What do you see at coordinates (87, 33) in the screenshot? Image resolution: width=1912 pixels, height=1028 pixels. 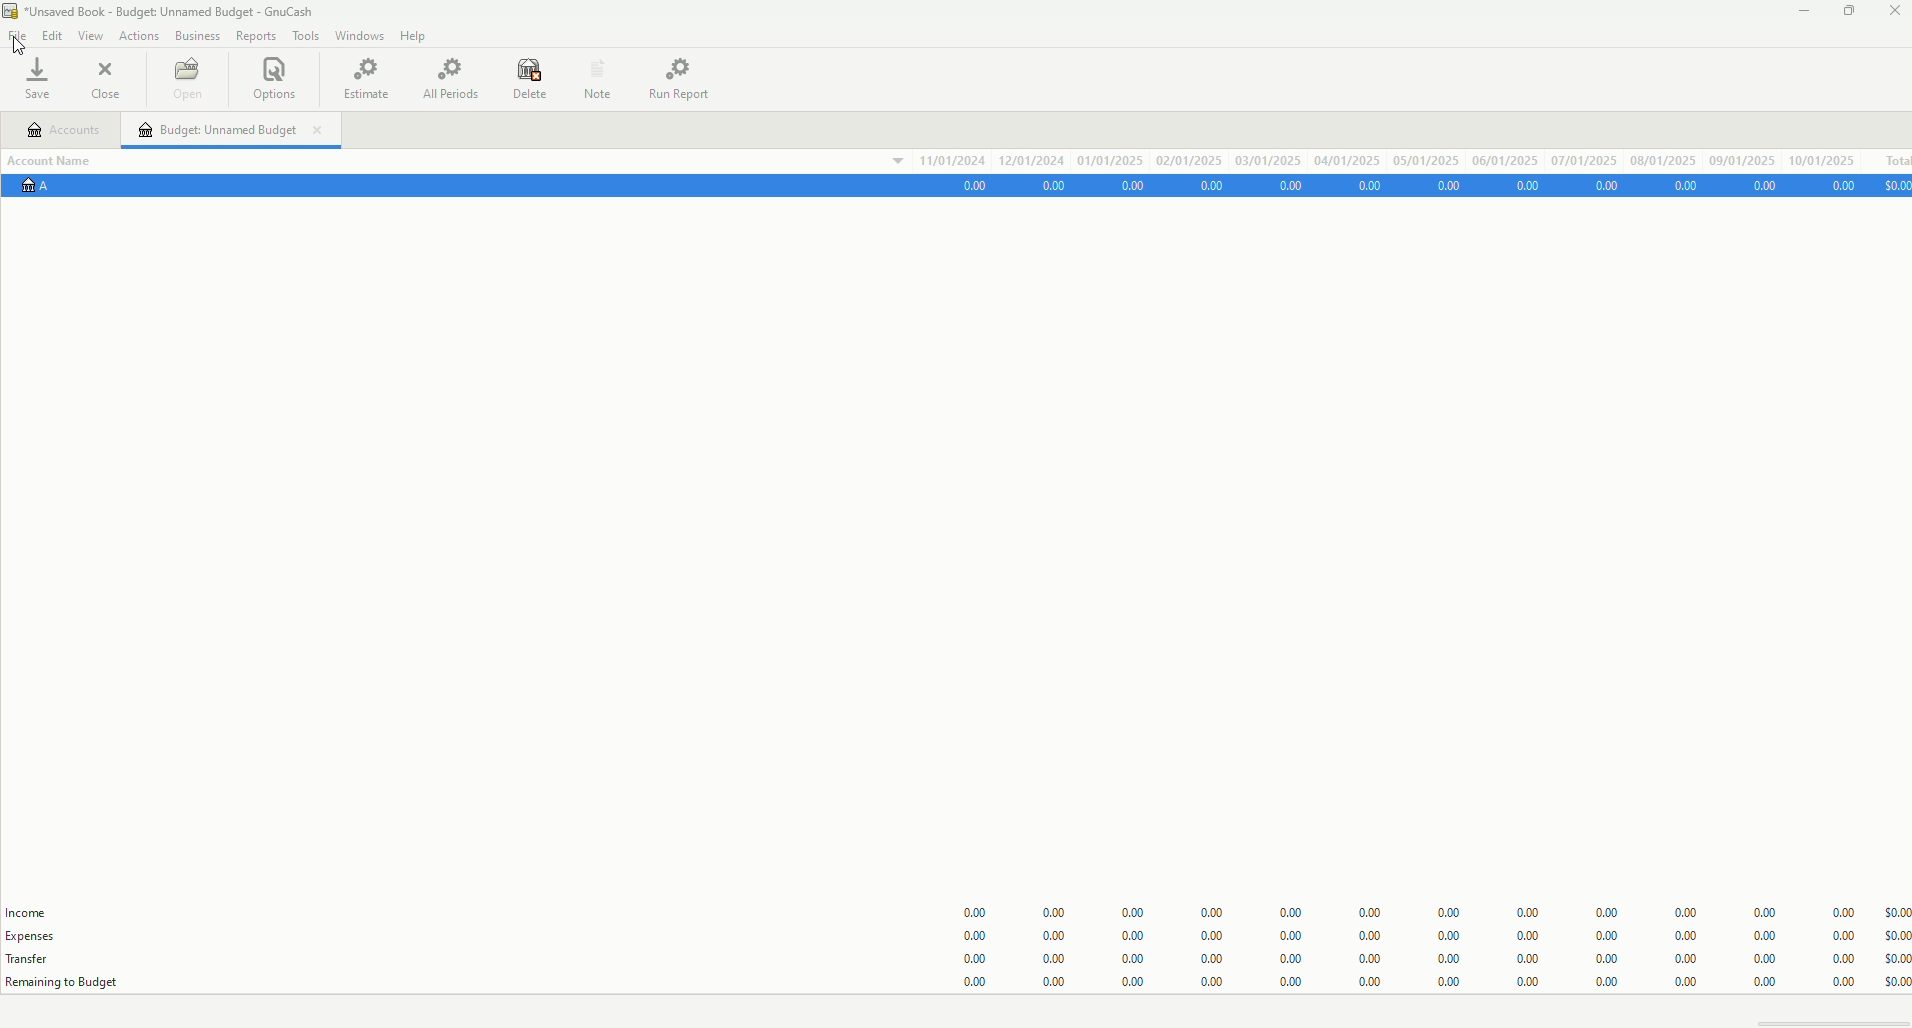 I see `View` at bounding box center [87, 33].